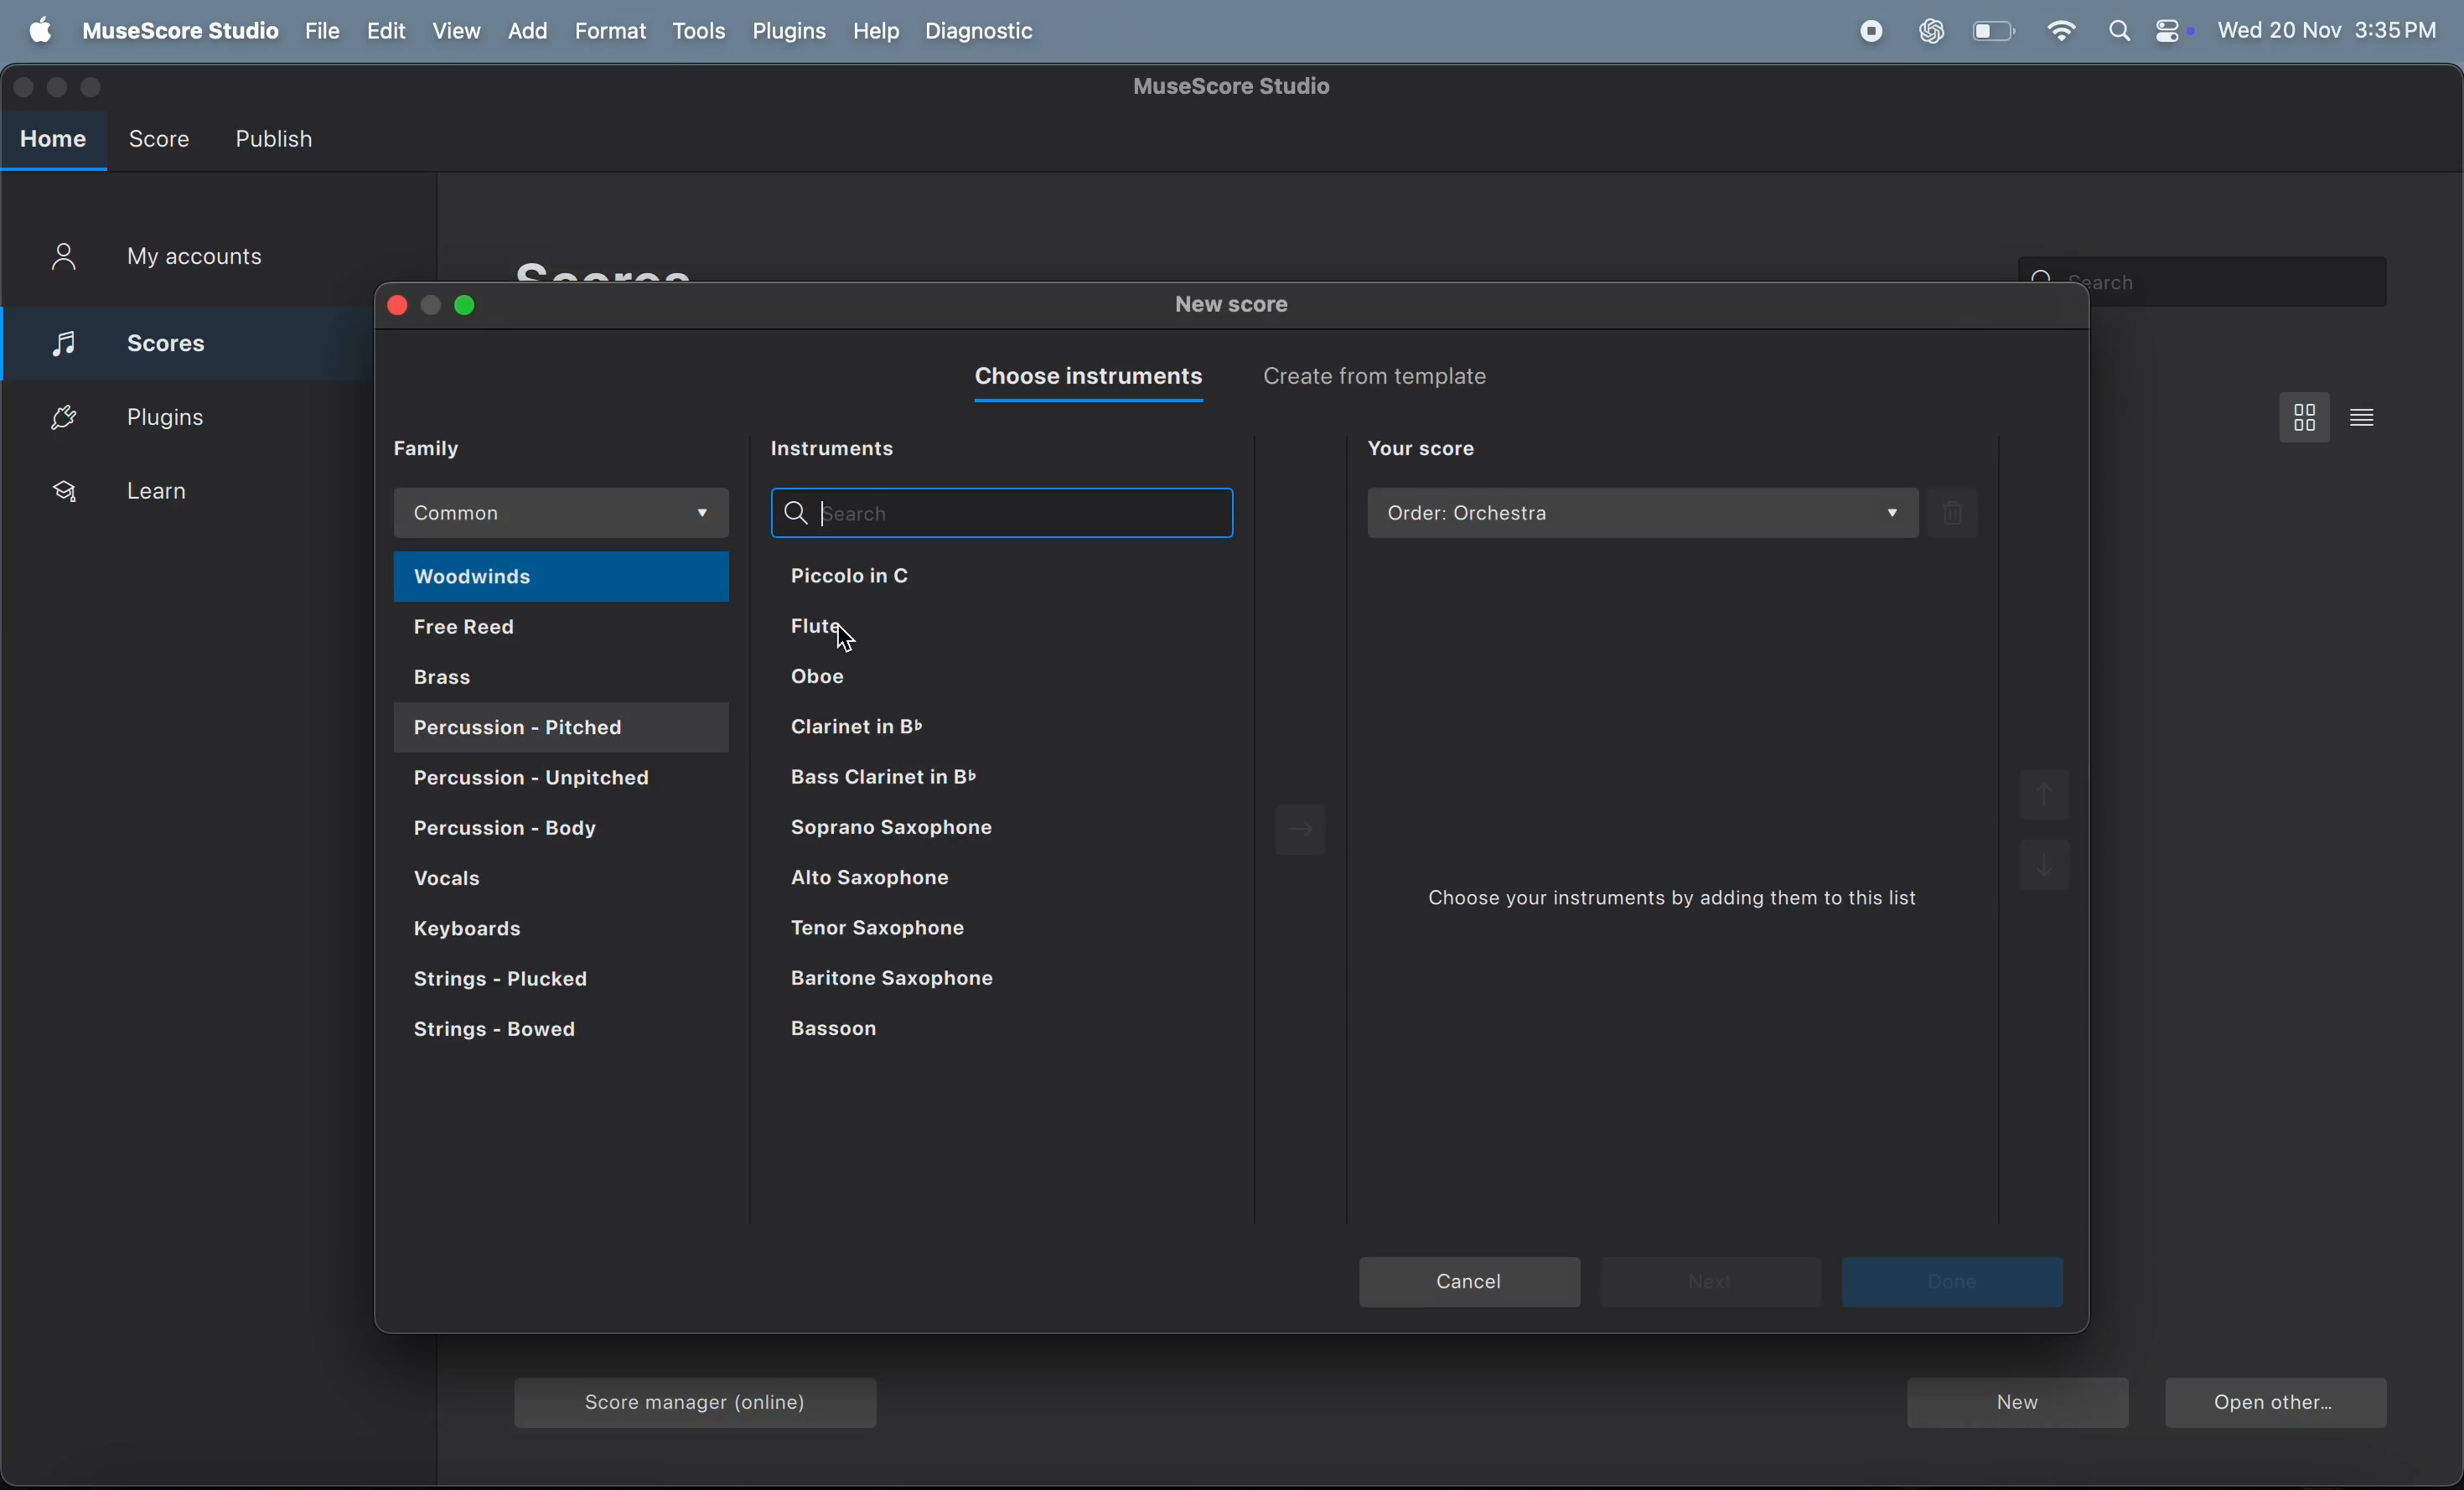 Image resolution: width=2464 pixels, height=1490 pixels. Describe the element at coordinates (566, 513) in the screenshot. I see `common` at that location.